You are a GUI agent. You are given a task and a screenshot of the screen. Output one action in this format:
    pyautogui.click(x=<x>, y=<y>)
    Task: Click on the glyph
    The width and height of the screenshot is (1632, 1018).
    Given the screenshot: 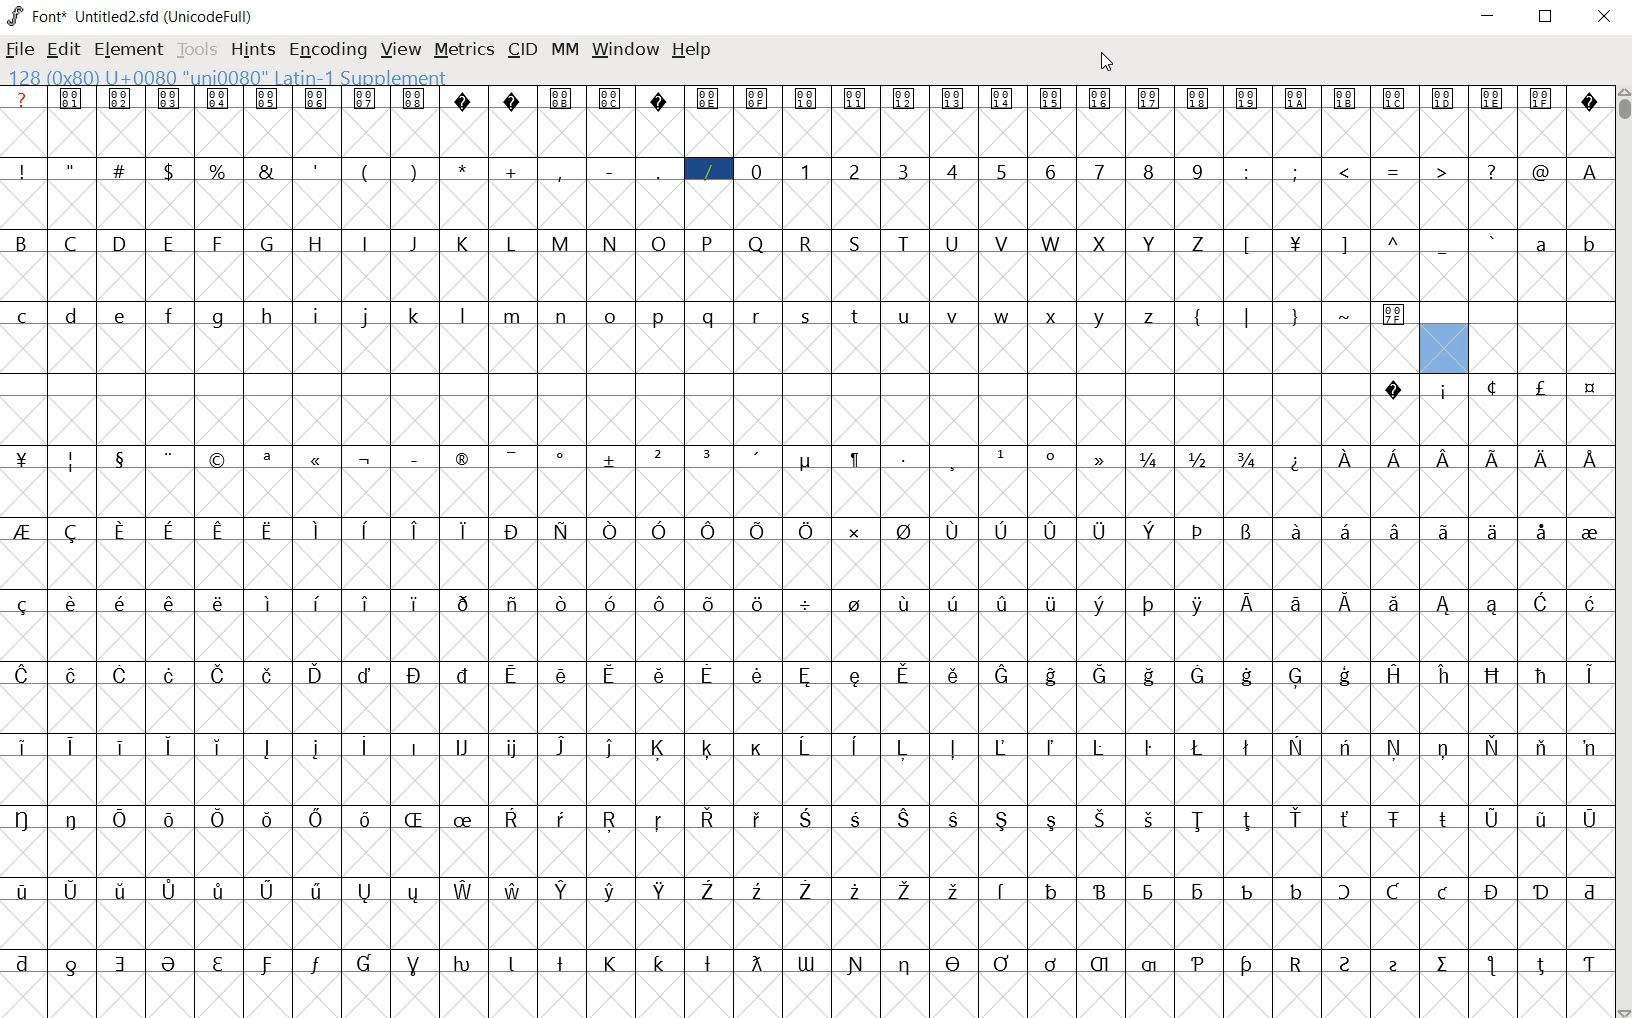 What is the action you would take?
    pyautogui.click(x=1445, y=606)
    